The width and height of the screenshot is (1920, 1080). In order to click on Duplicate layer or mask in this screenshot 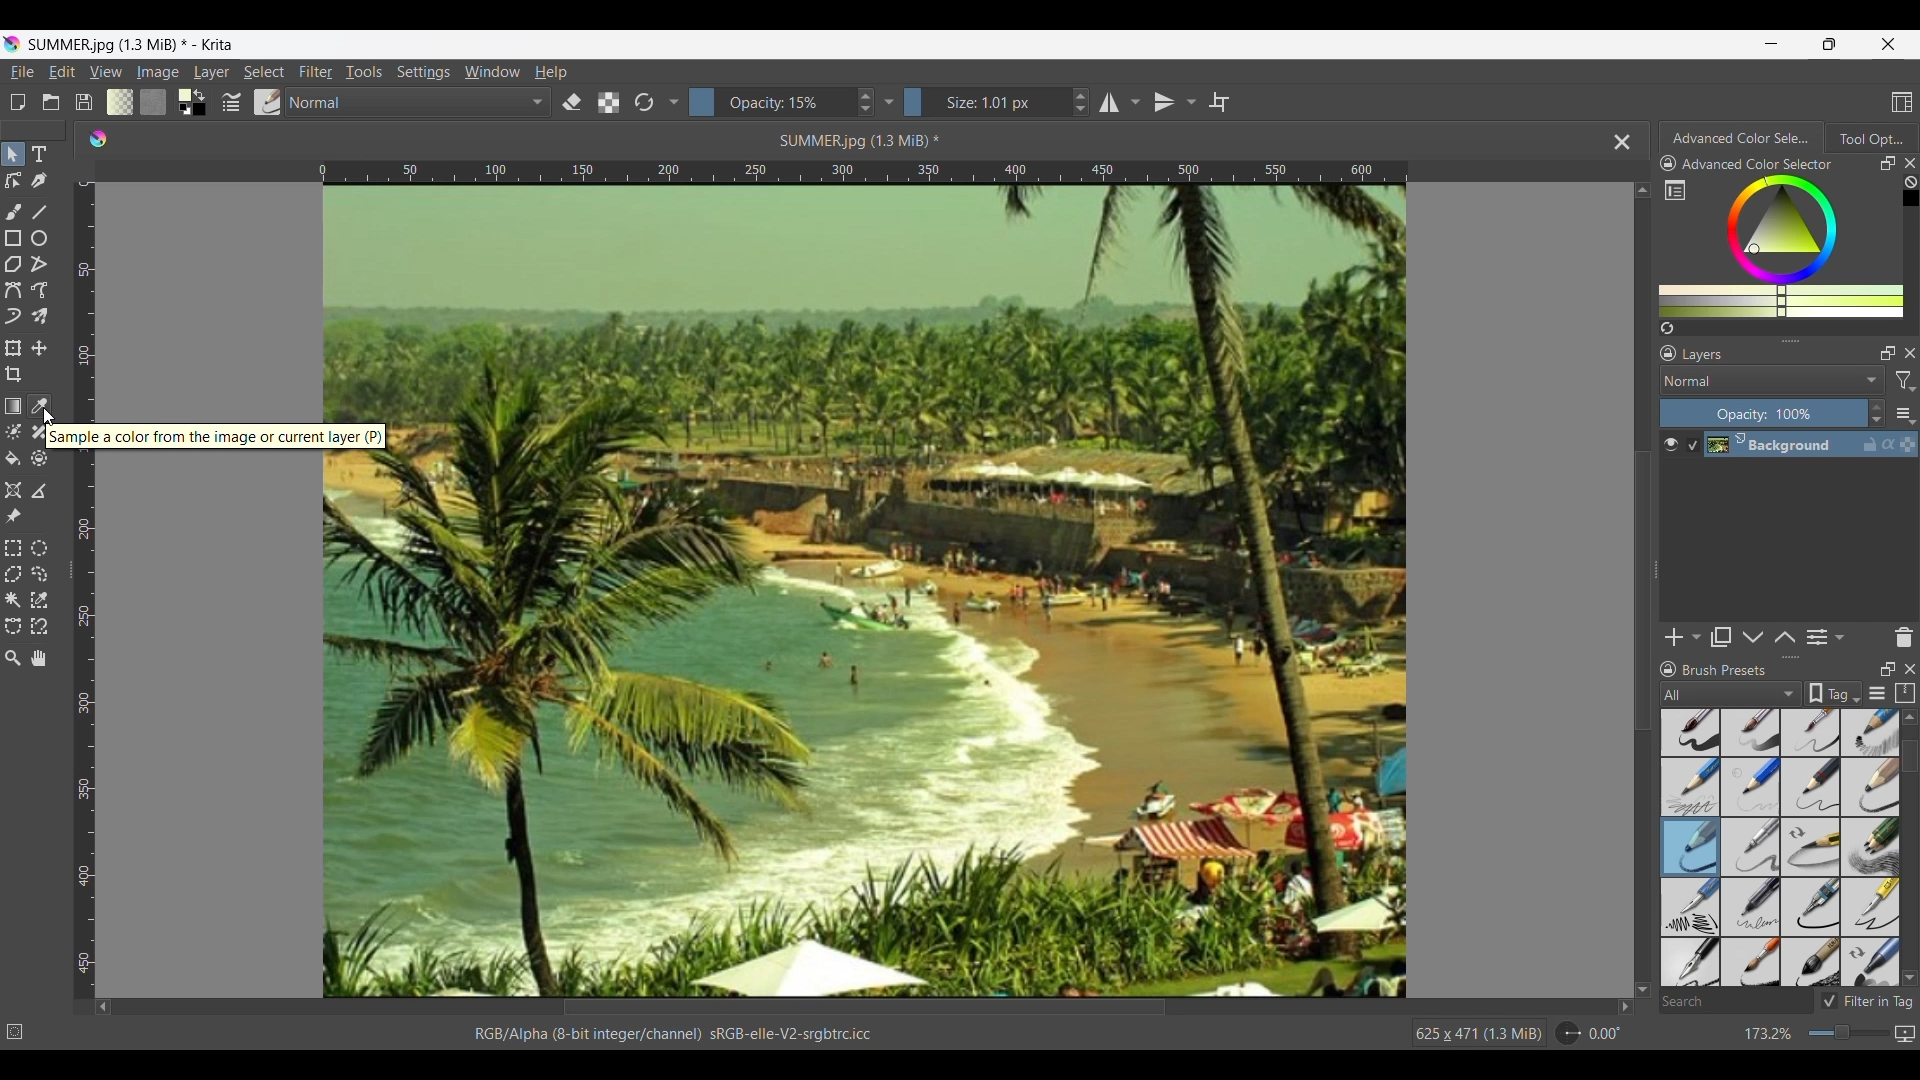, I will do `click(1720, 637)`.